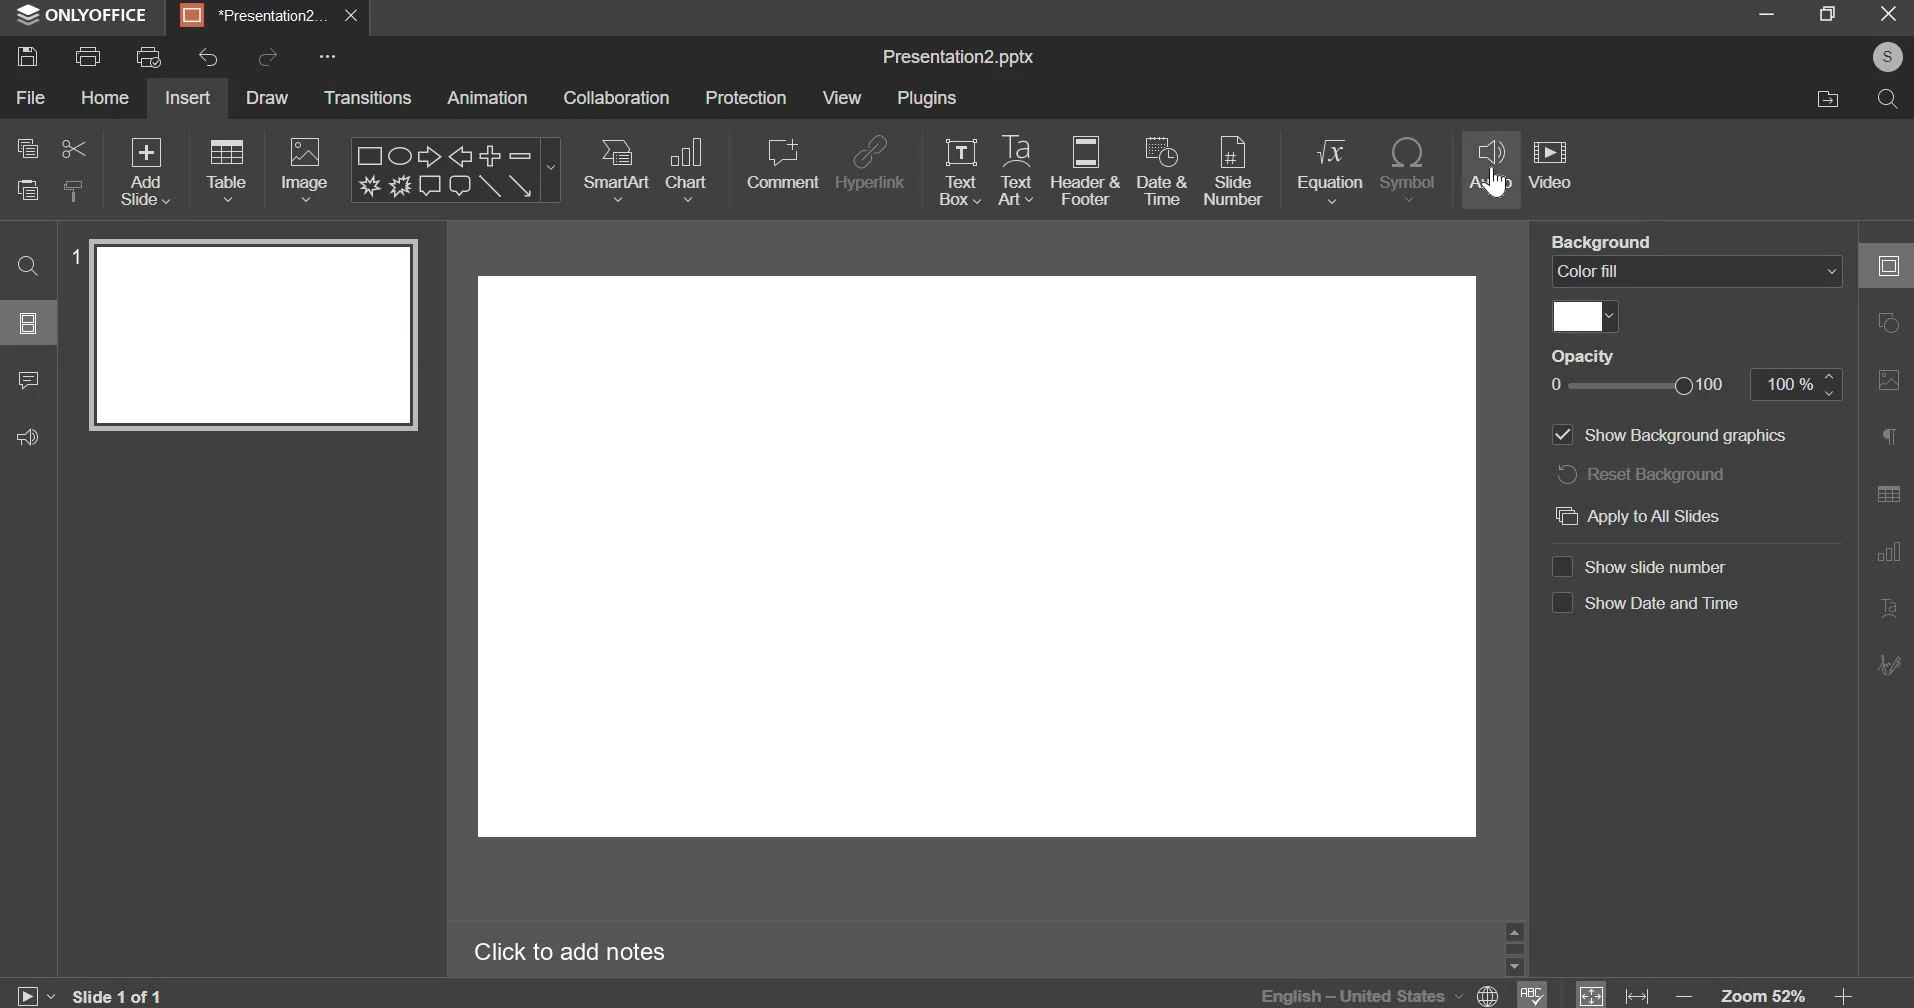 The image size is (1914, 1008). Describe the element at coordinates (1376, 994) in the screenshot. I see `english-united states` at that location.